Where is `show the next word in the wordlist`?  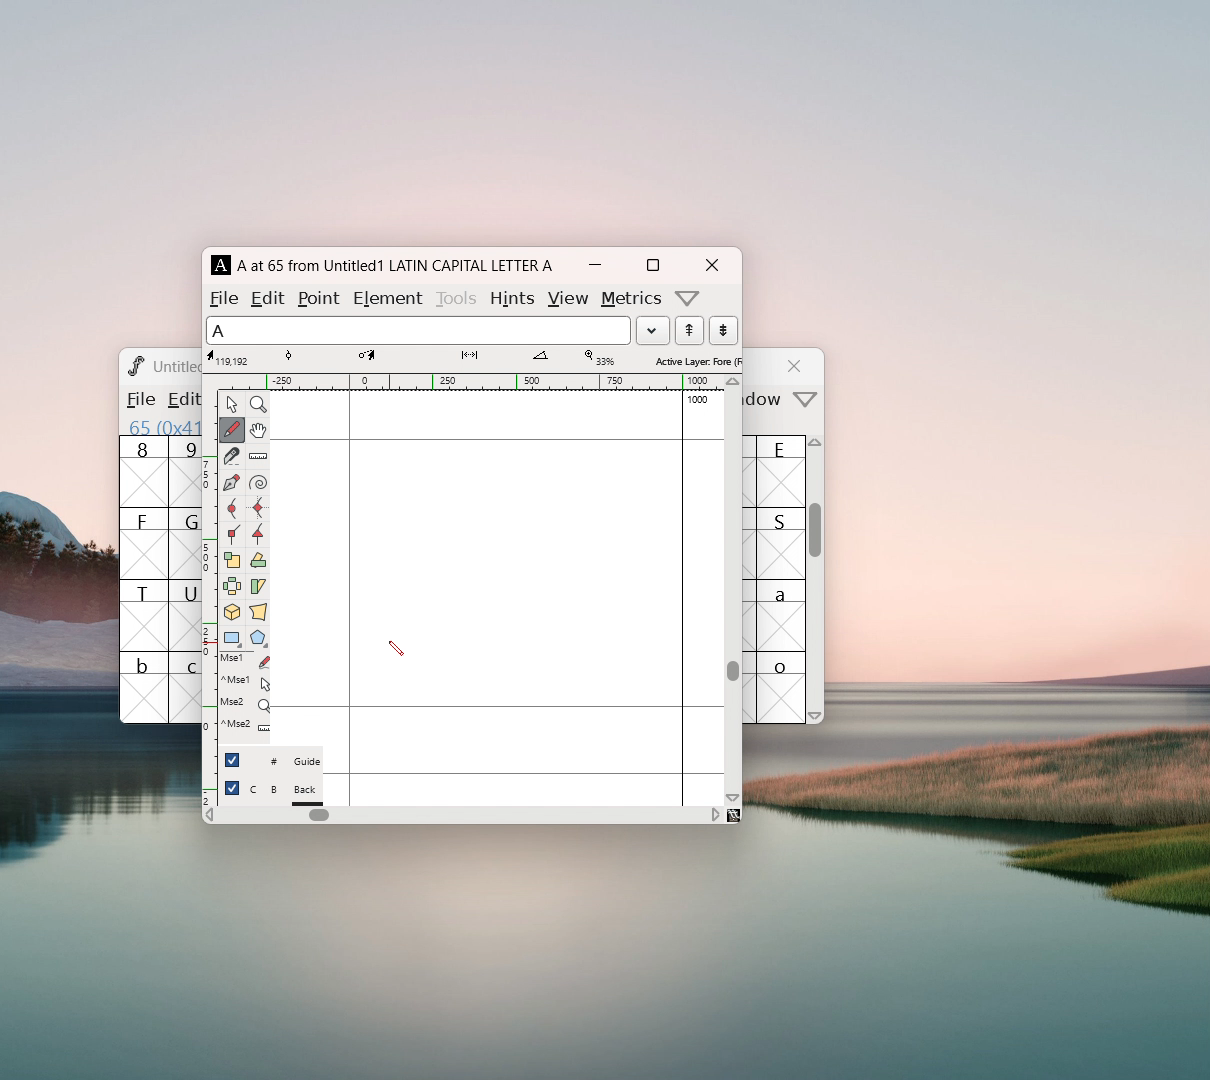
show the next word in the wordlist is located at coordinates (689, 332).